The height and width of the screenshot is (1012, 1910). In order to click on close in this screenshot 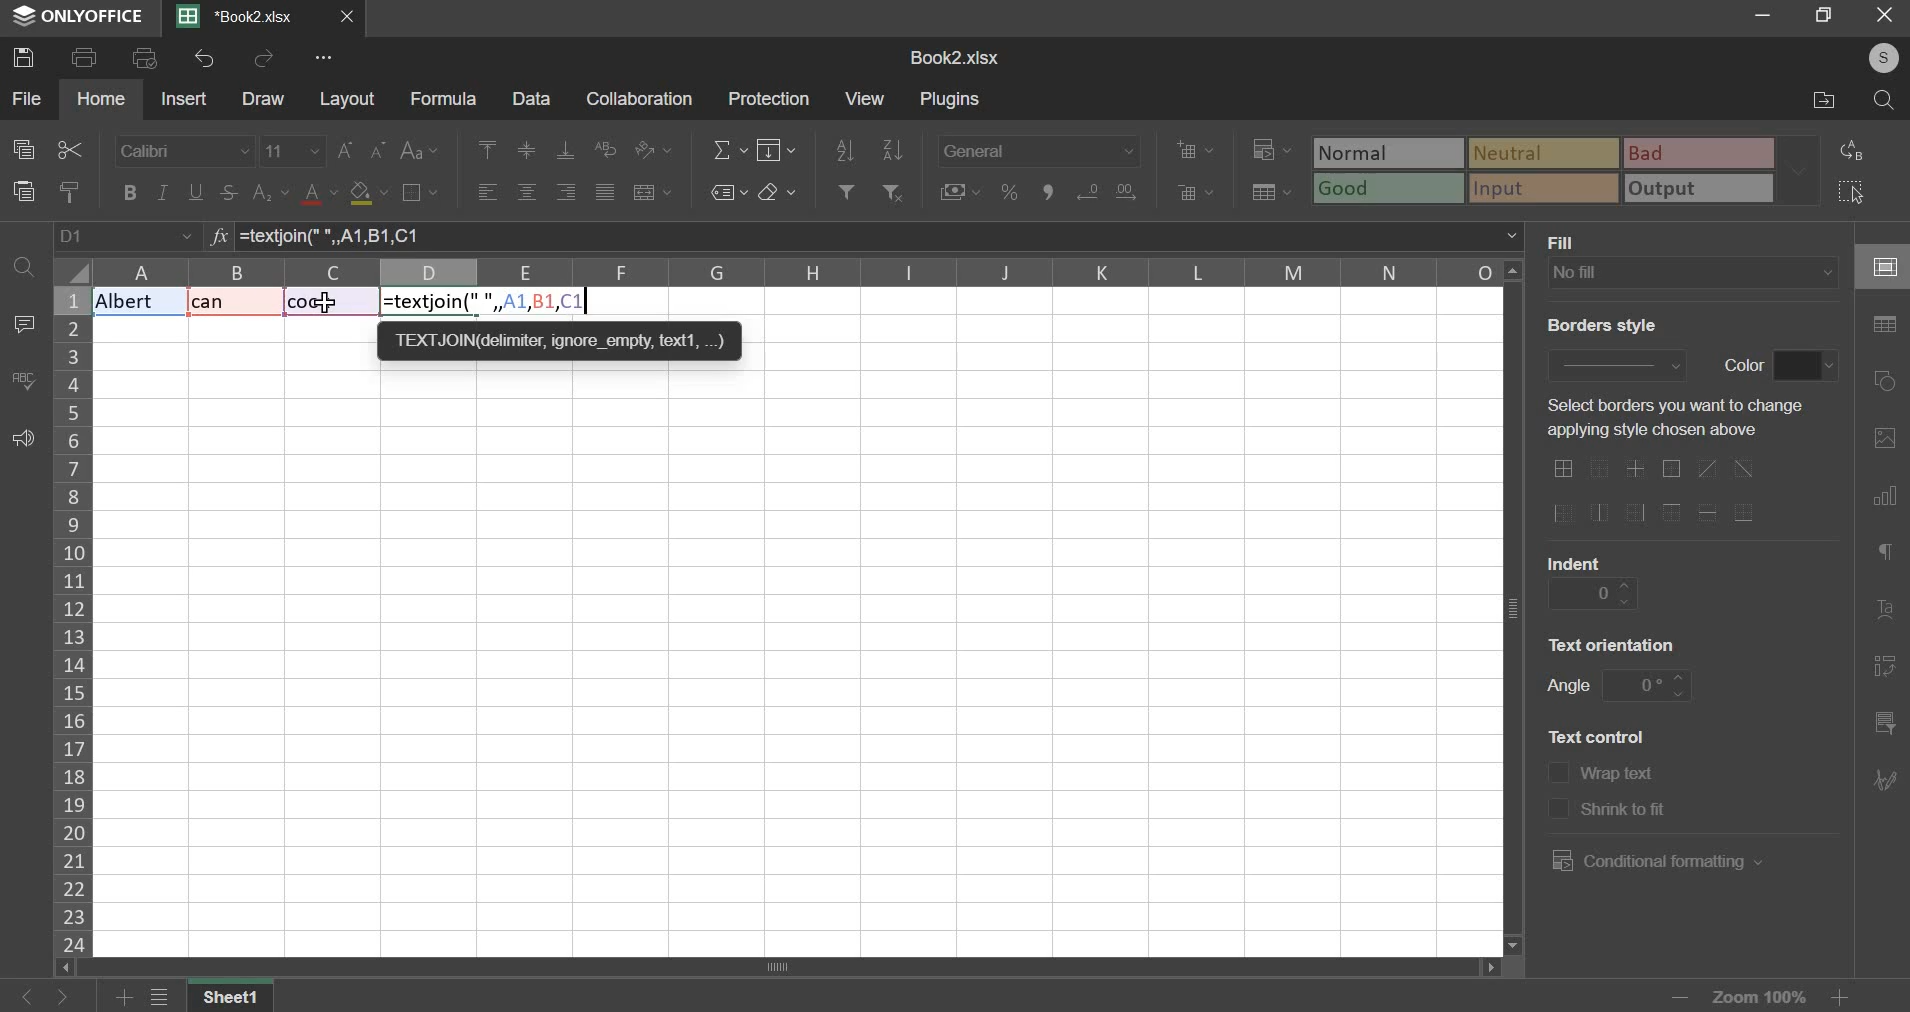, I will do `click(352, 19)`.